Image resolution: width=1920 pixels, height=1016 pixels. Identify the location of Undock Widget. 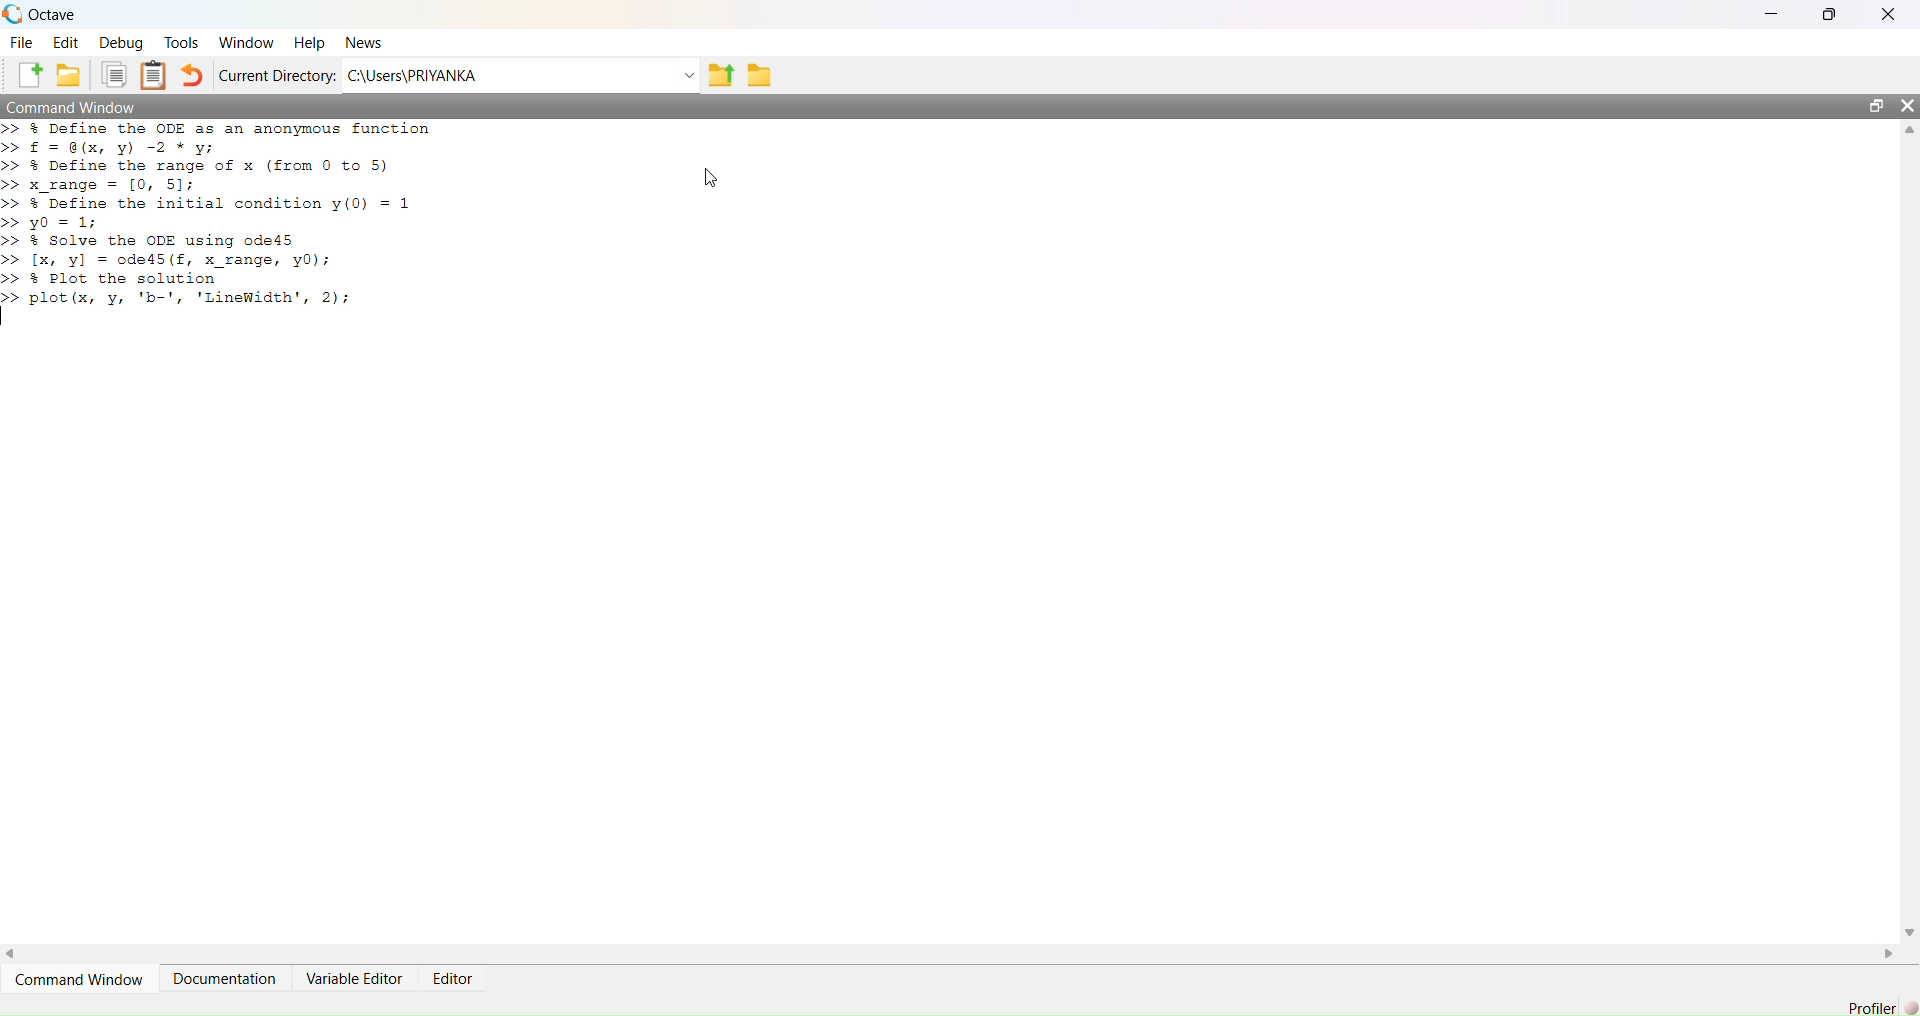
(1877, 106).